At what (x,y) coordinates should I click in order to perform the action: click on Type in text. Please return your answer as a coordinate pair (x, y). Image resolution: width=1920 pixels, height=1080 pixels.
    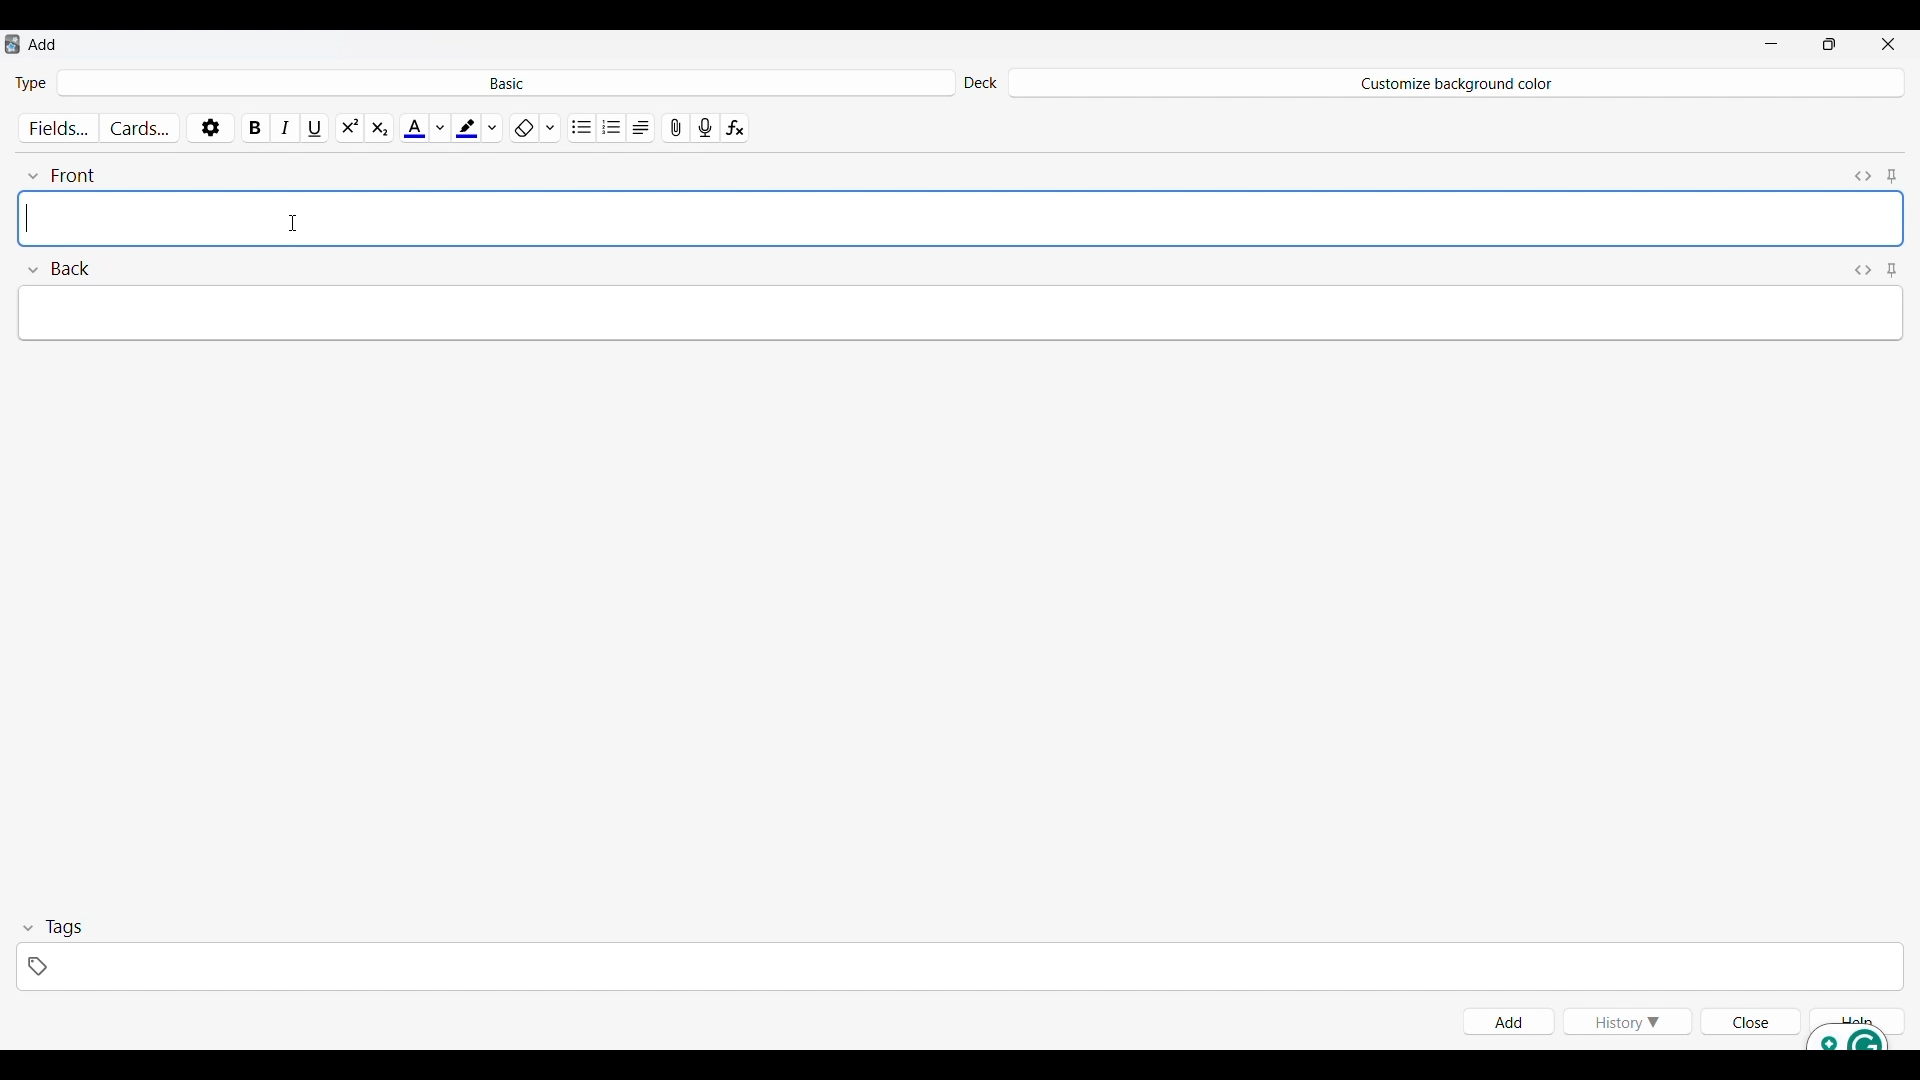
    Looking at the image, I should click on (958, 309).